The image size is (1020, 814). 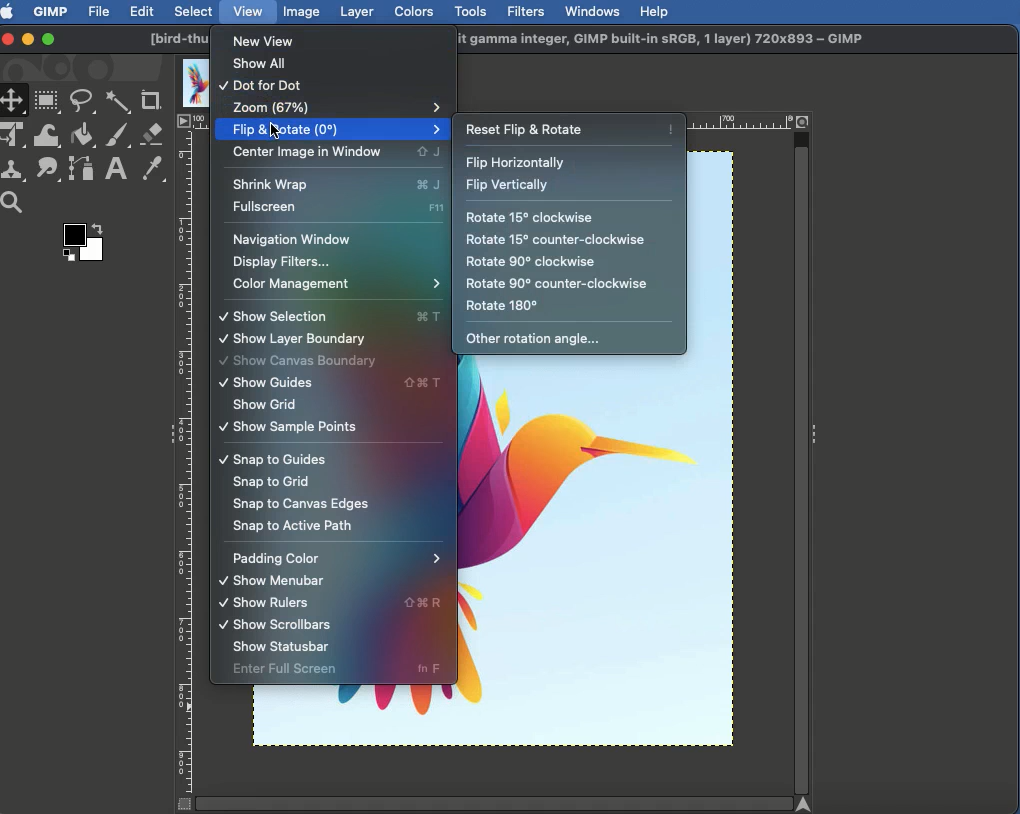 What do you see at coordinates (114, 170) in the screenshot?
I see `Text` at bounding box center [114, 170].